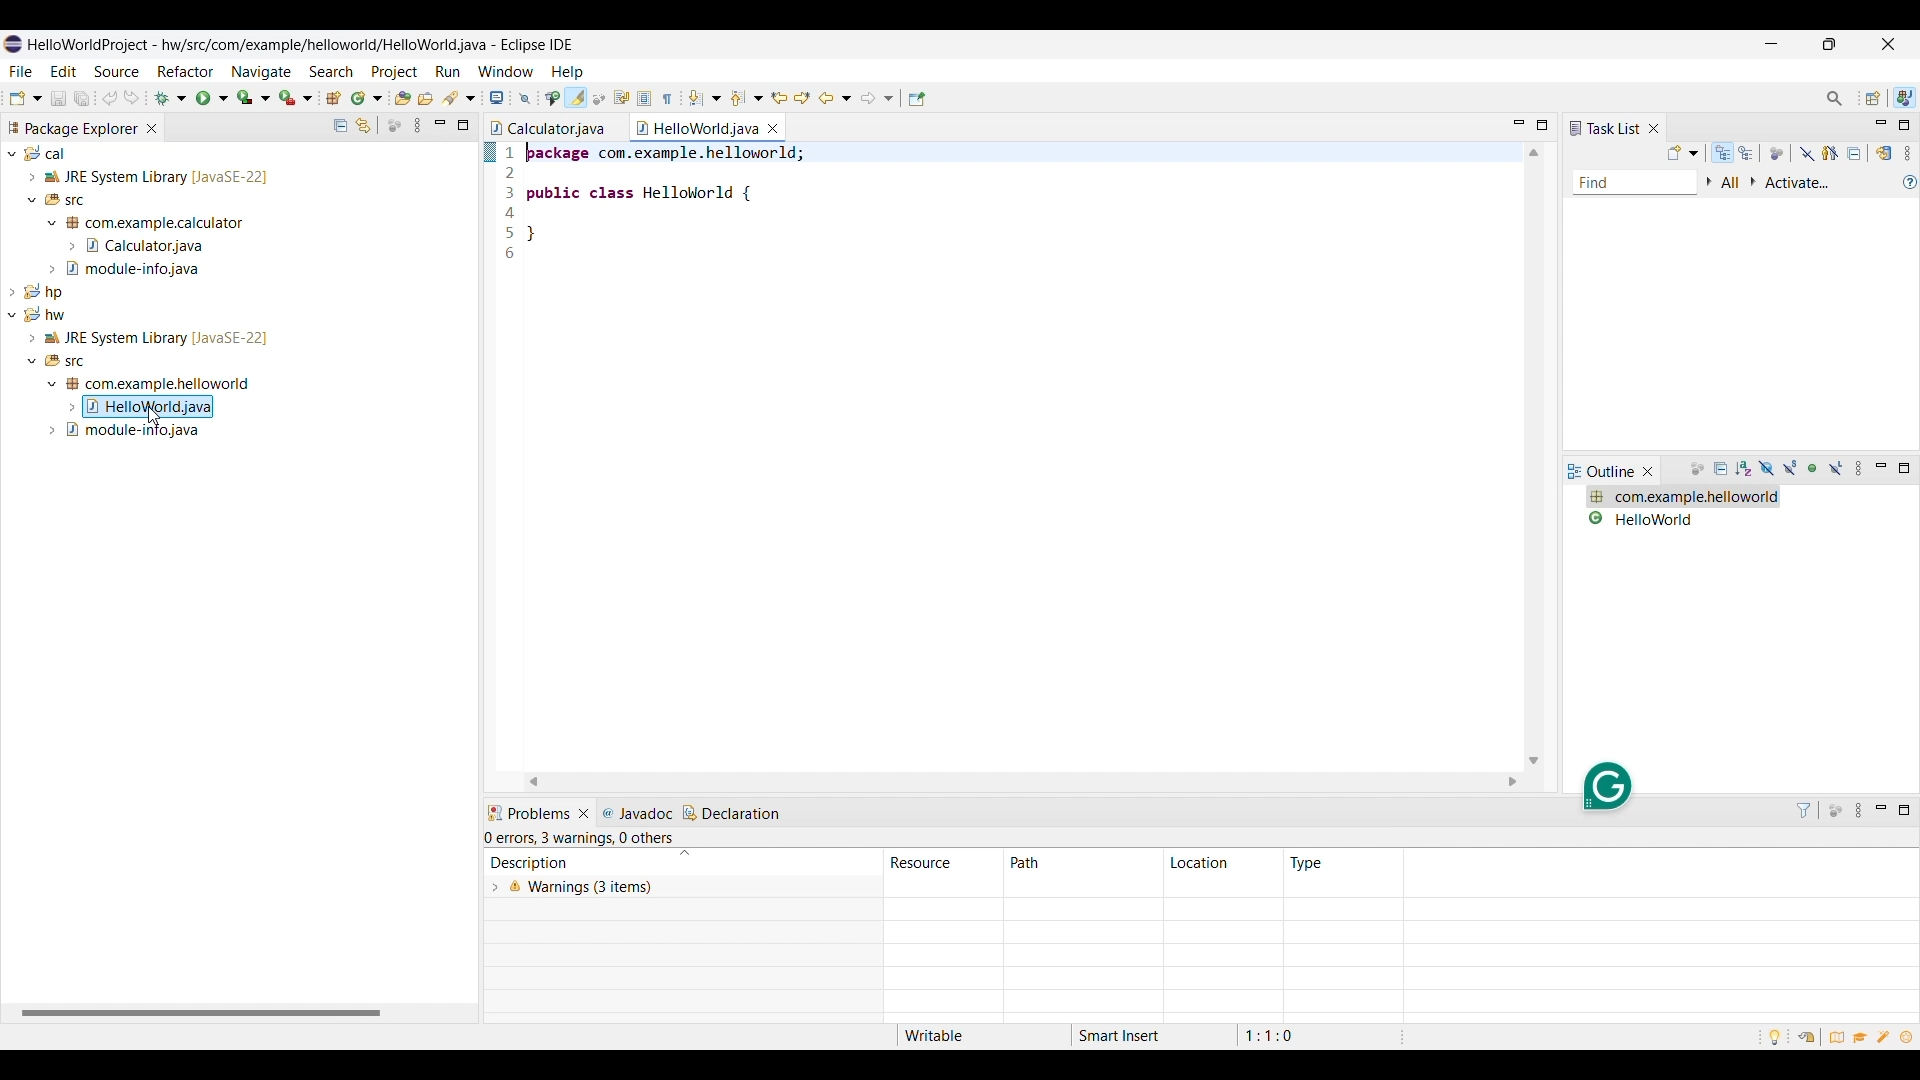 The height and width of the screenshot is (1080, 1920). I want to click on Minimize, so click(440, 125).